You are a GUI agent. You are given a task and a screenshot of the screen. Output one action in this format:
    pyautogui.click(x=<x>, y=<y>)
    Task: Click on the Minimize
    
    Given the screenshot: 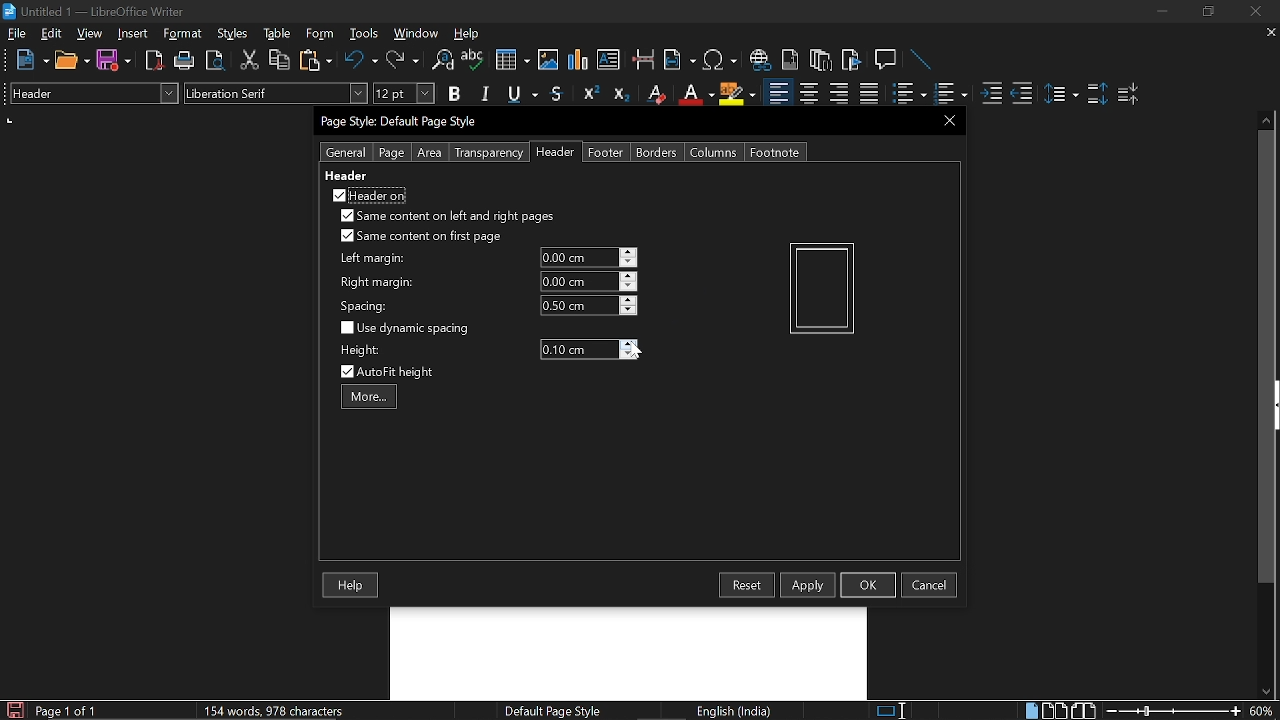 What is the action you would take?
    pyautogui.click(x=1162, y=14)
    